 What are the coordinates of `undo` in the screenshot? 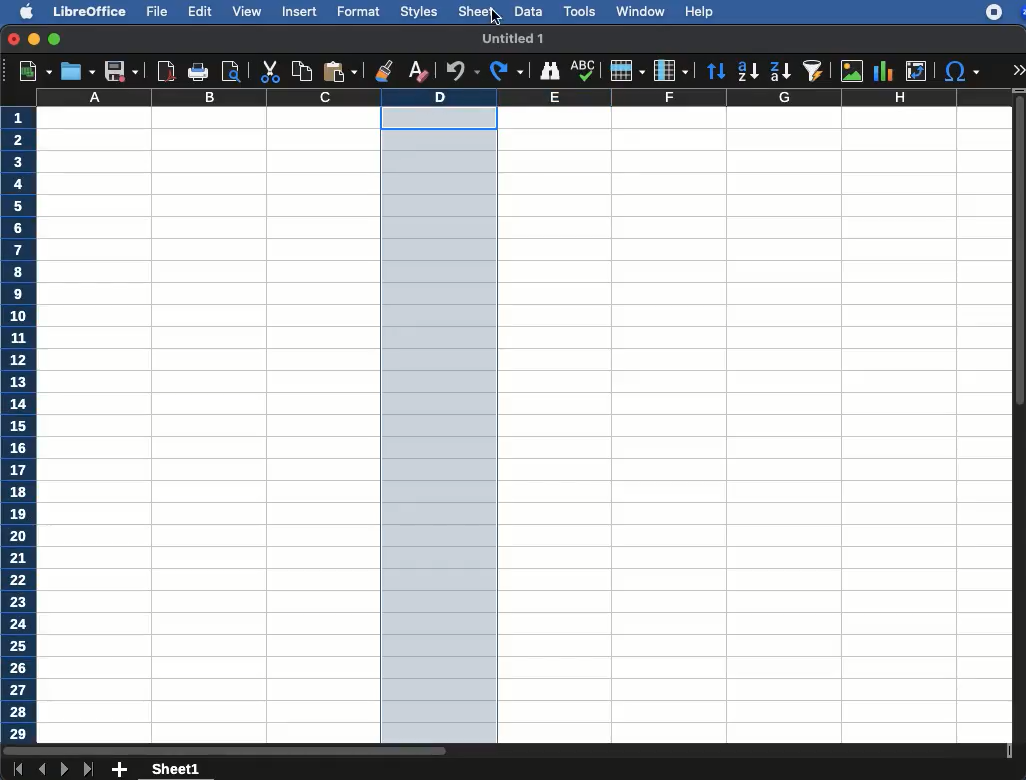 It's located at (459, 72).